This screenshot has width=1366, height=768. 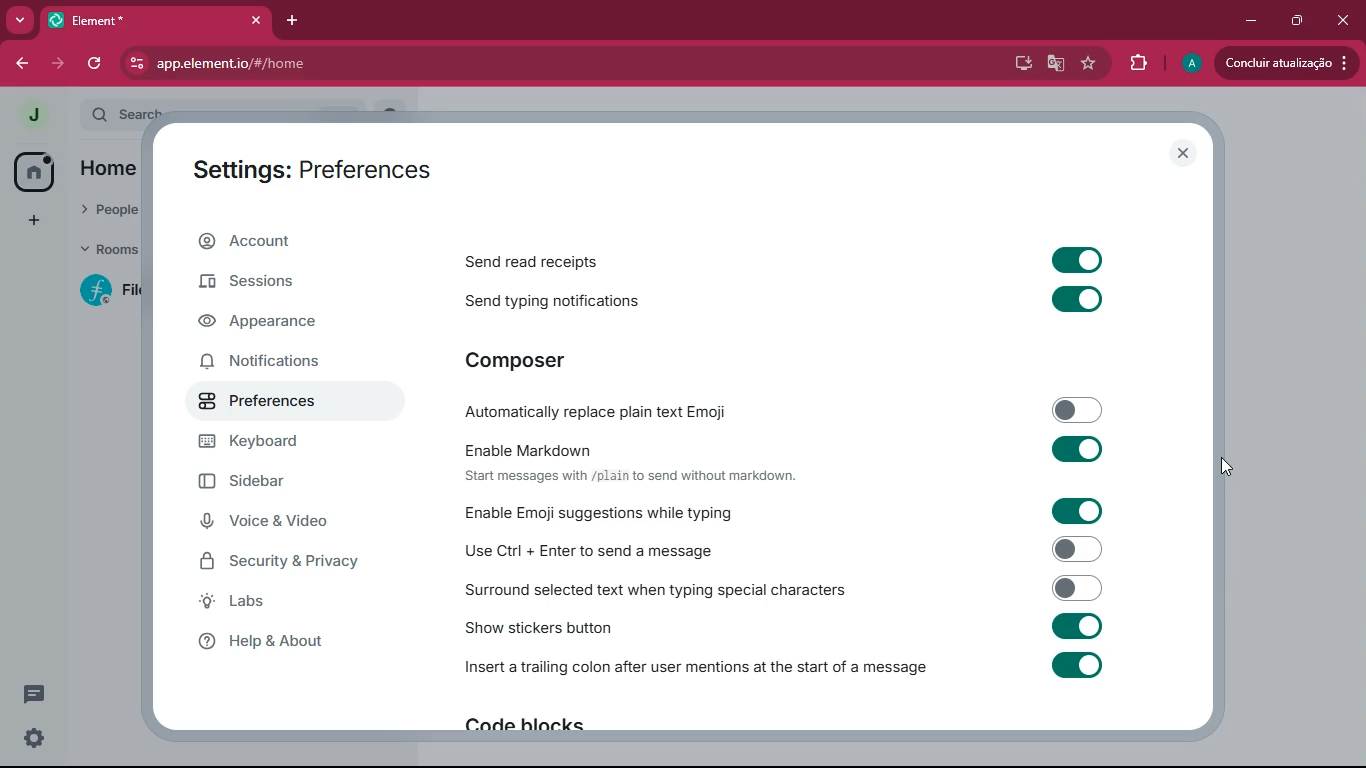 What do you see at coordinates (157, 20) in the screenshot?
I see `element` at bounding box center [157, 20].